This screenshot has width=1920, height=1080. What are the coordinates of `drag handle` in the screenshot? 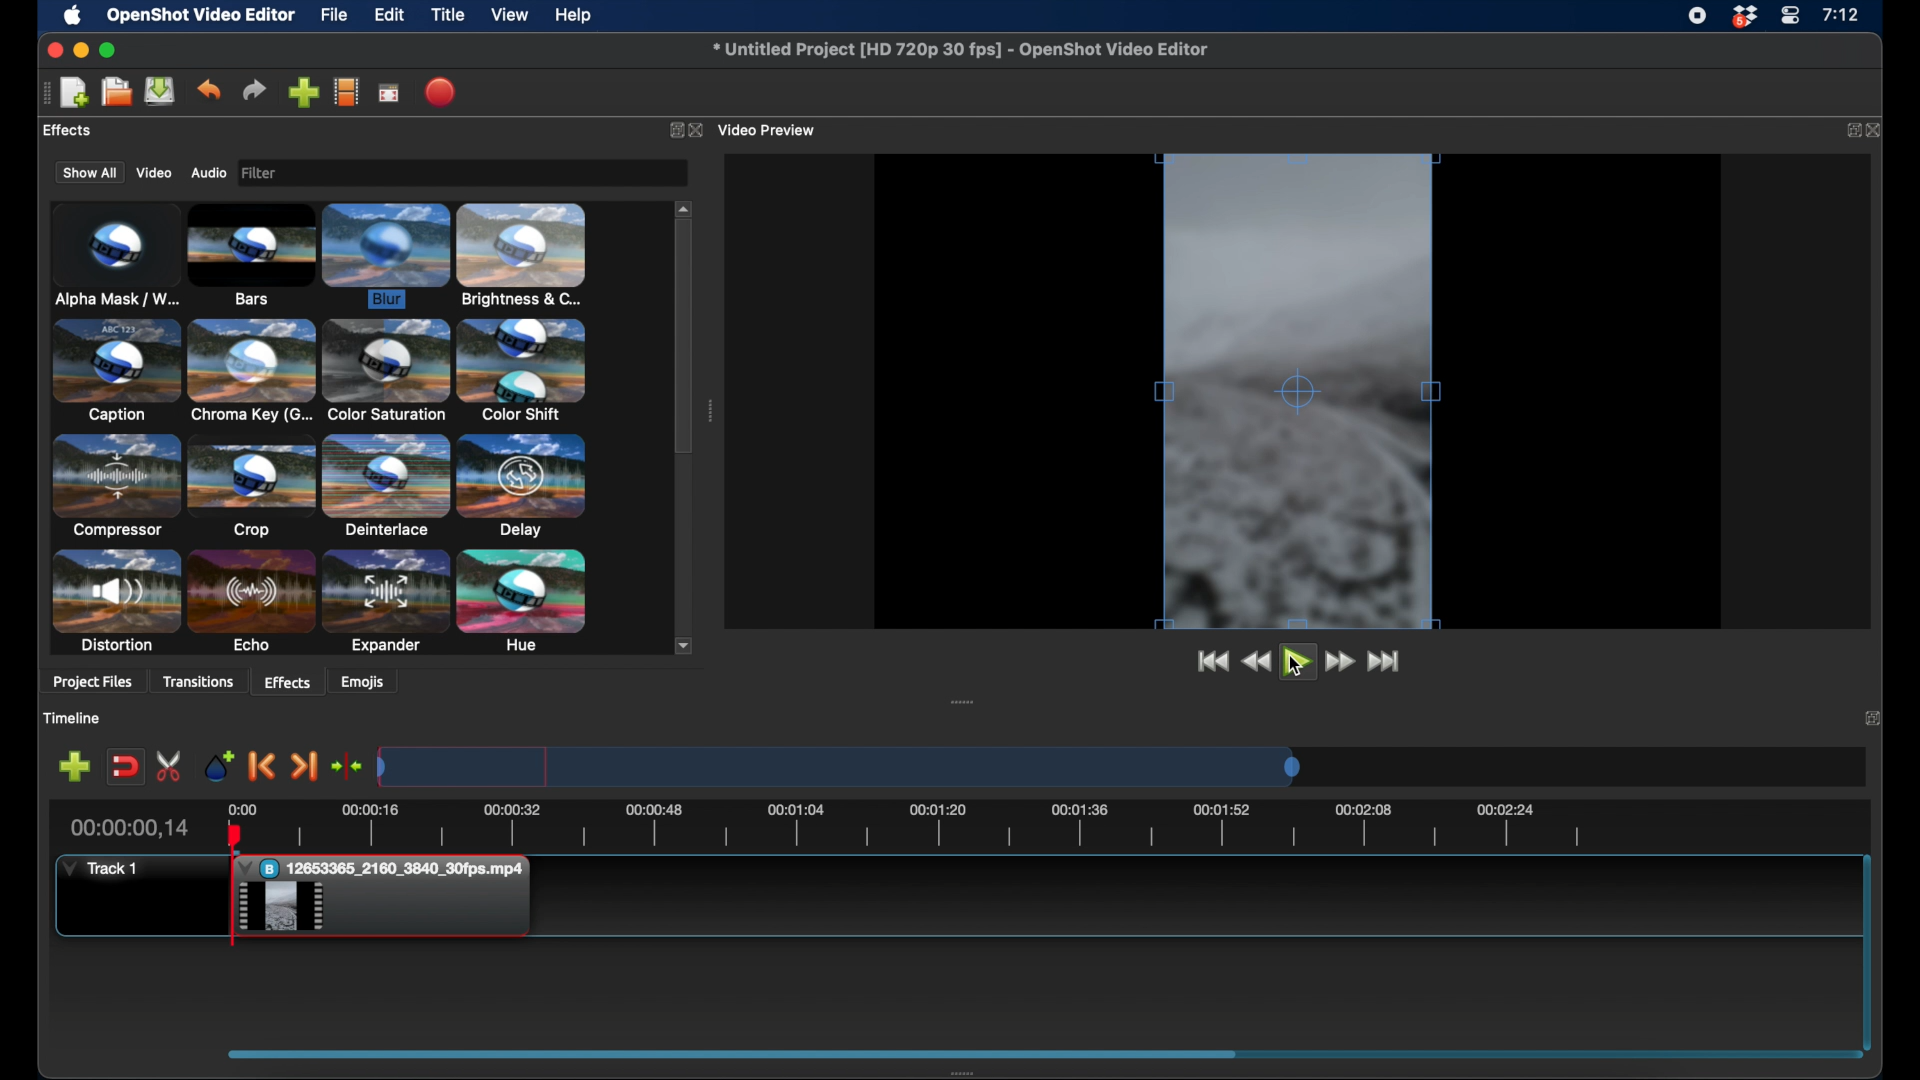 It's located at (732, 1052).